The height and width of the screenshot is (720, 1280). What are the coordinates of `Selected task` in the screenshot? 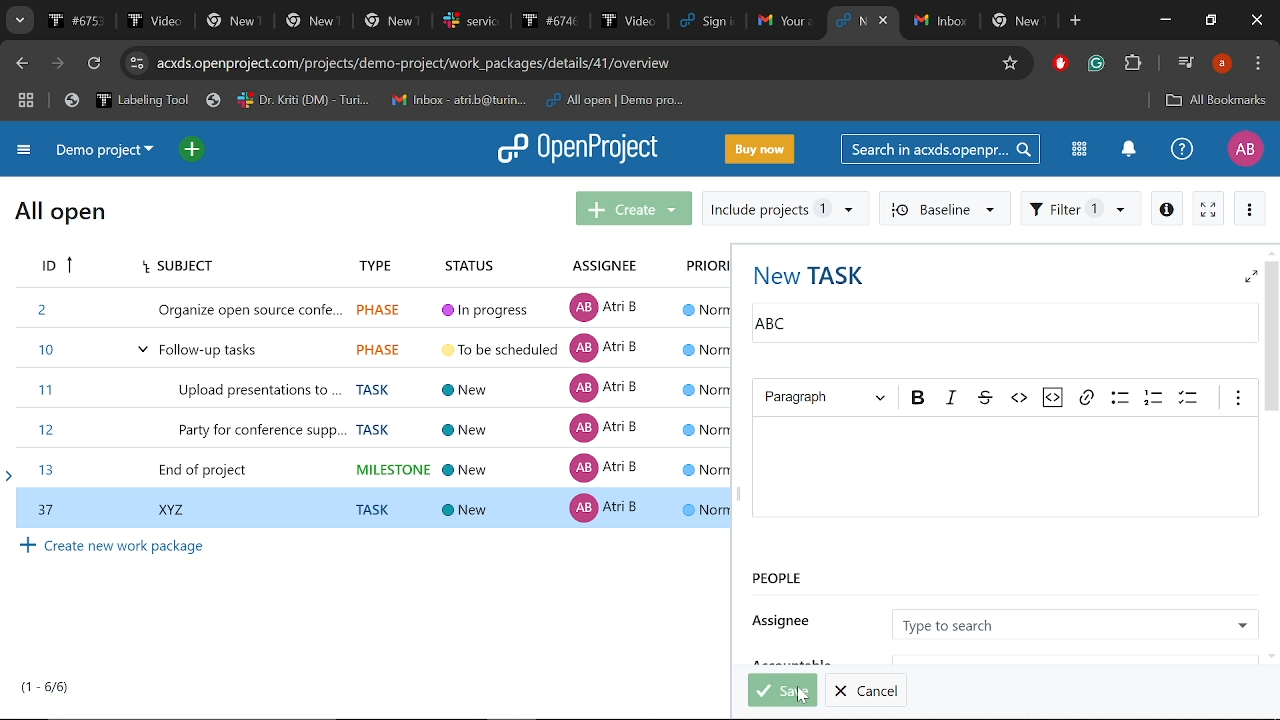 It's located at (372, 507).